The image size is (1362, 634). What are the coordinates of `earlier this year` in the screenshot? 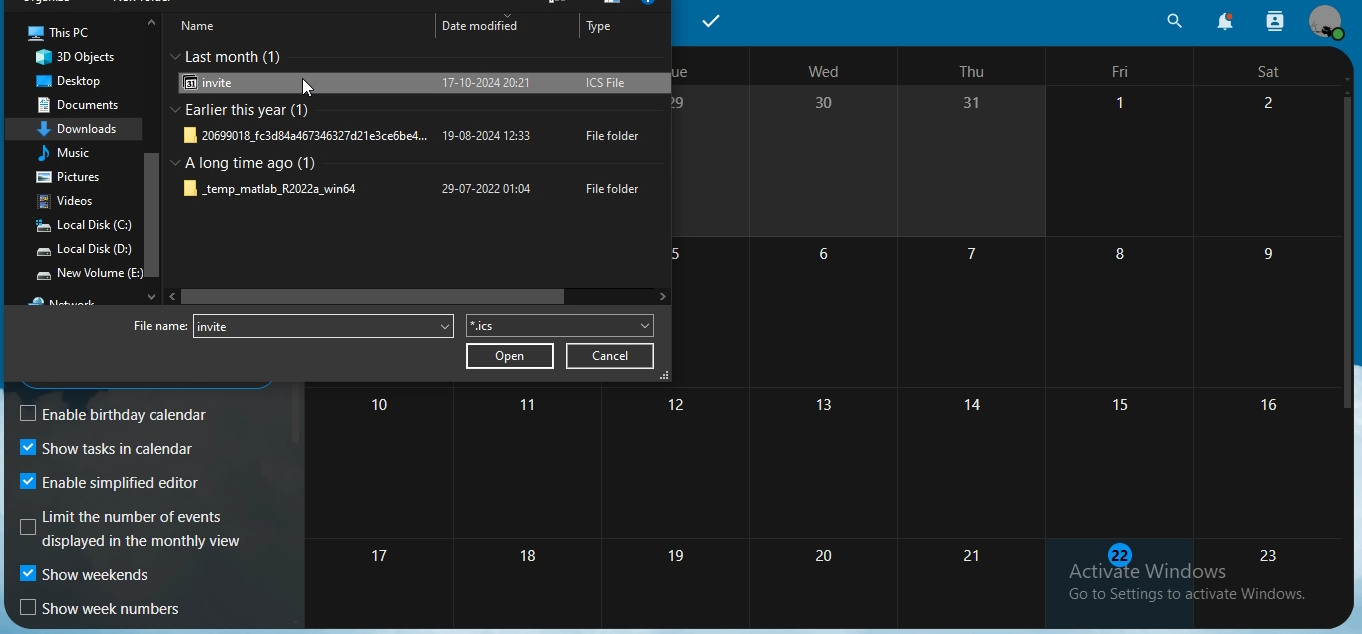 It's located at (250, 111).